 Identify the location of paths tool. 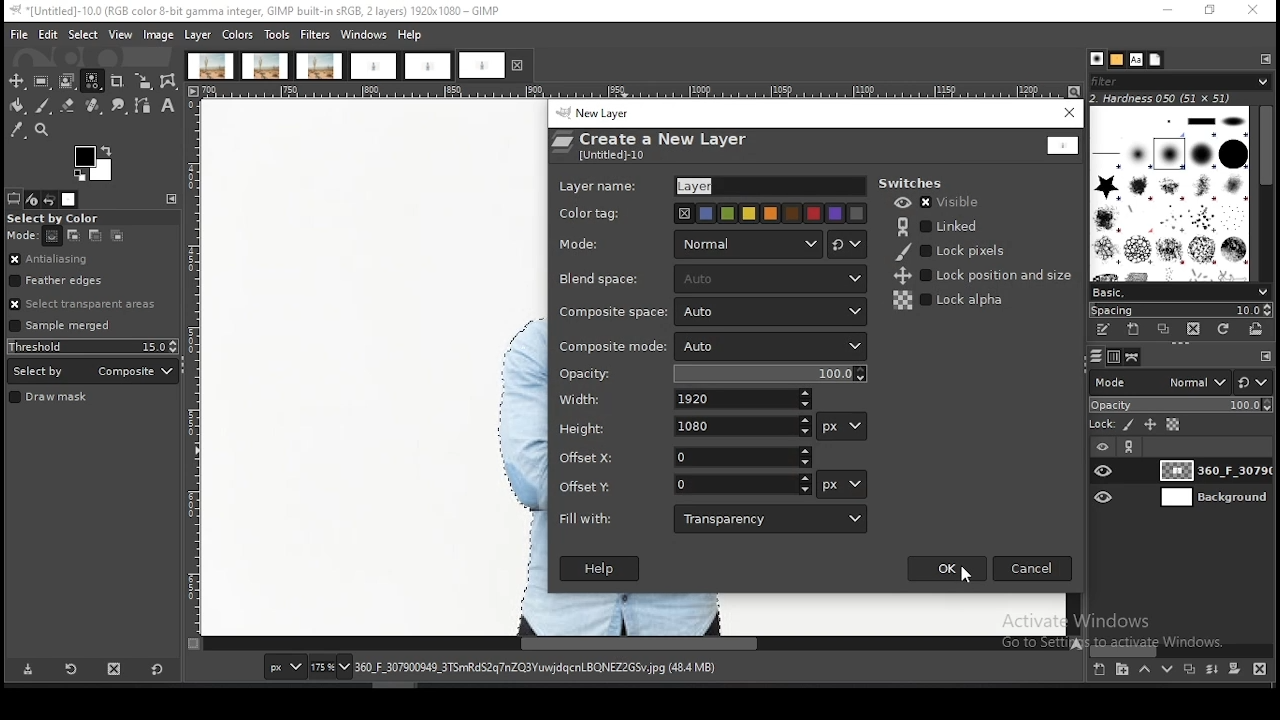
(145, 107).